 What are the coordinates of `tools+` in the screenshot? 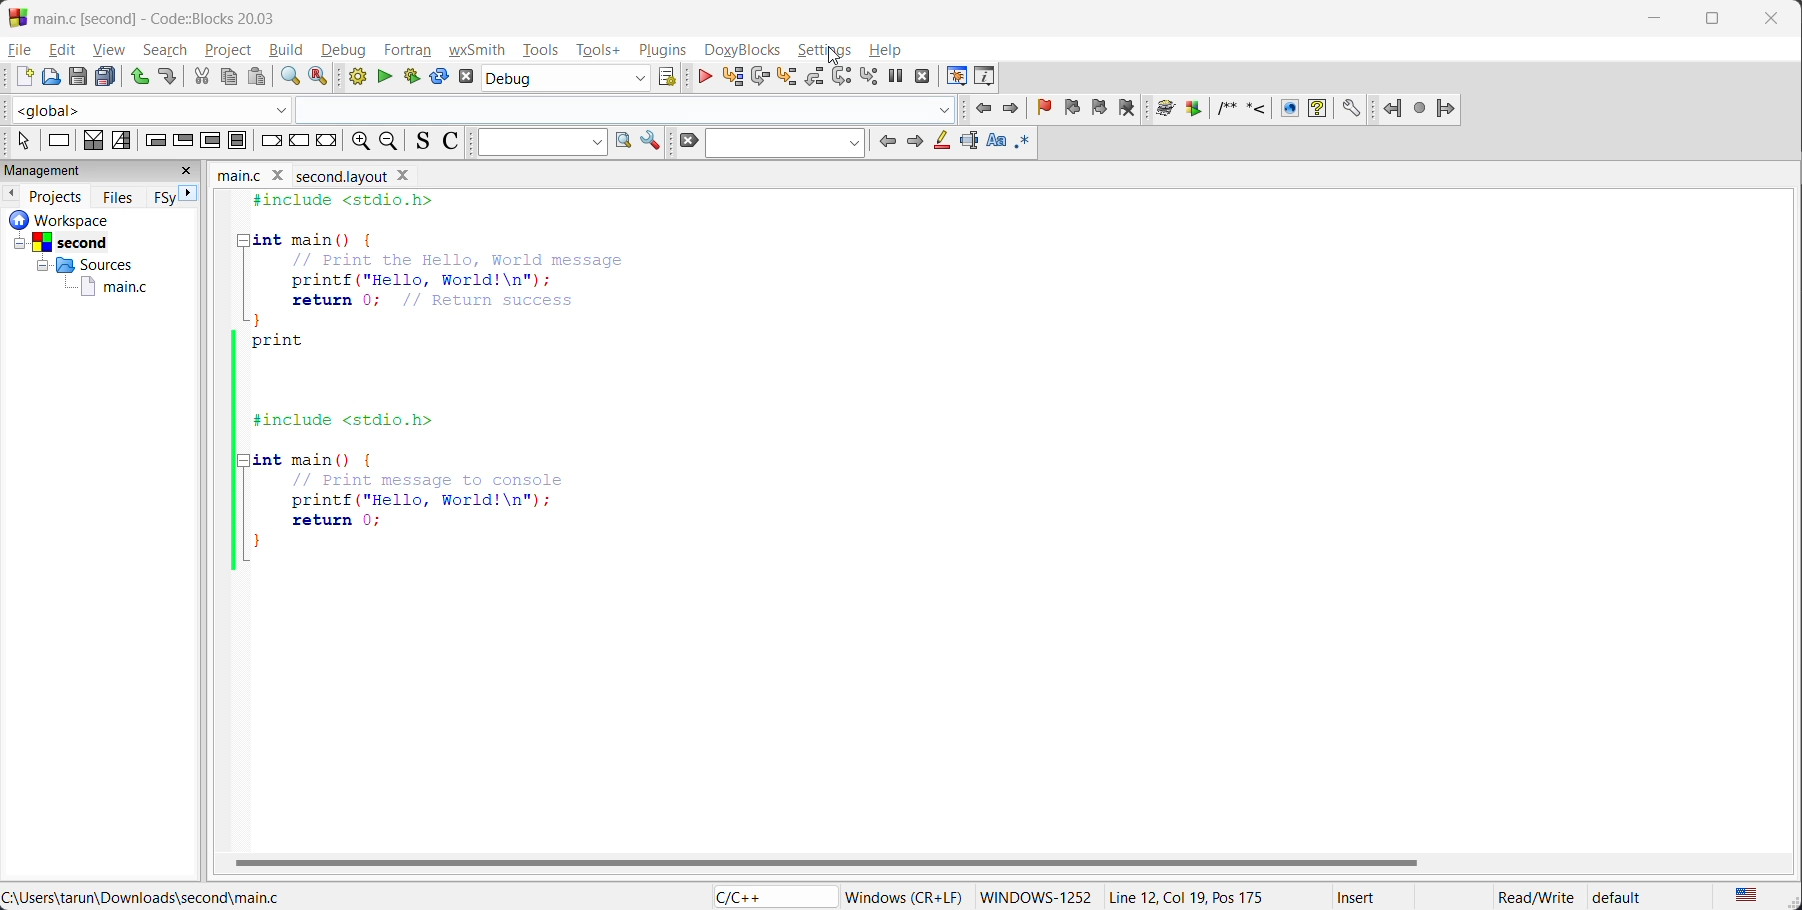 It's located at (600, 51).